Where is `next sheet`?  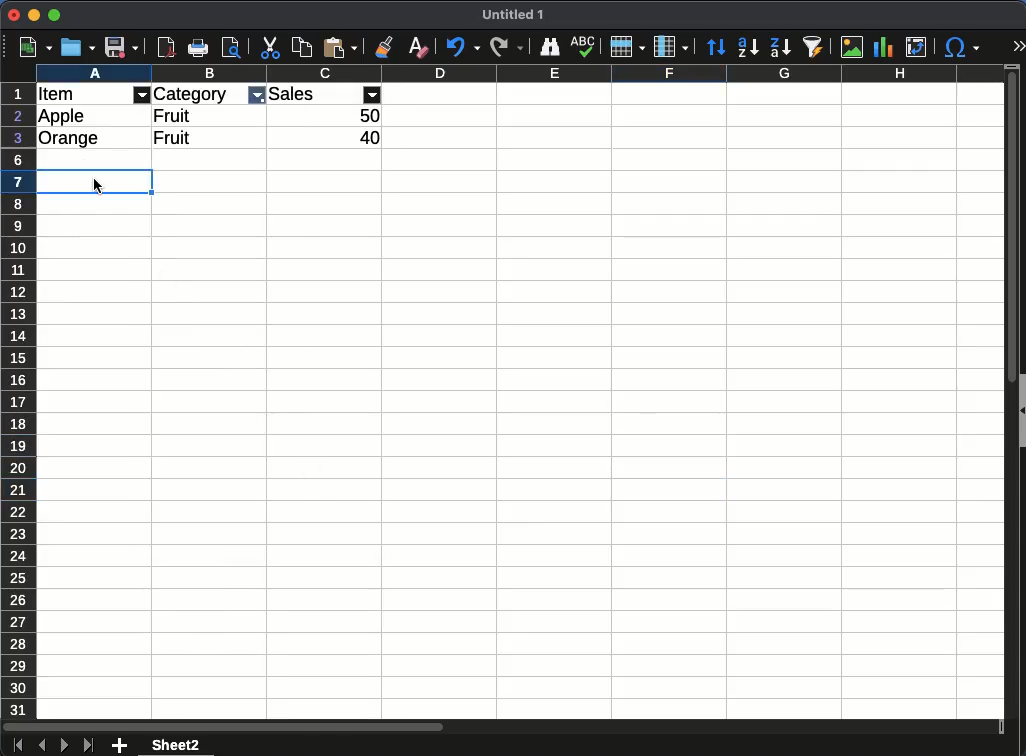 next sheet is located at coordinates (64, 746).